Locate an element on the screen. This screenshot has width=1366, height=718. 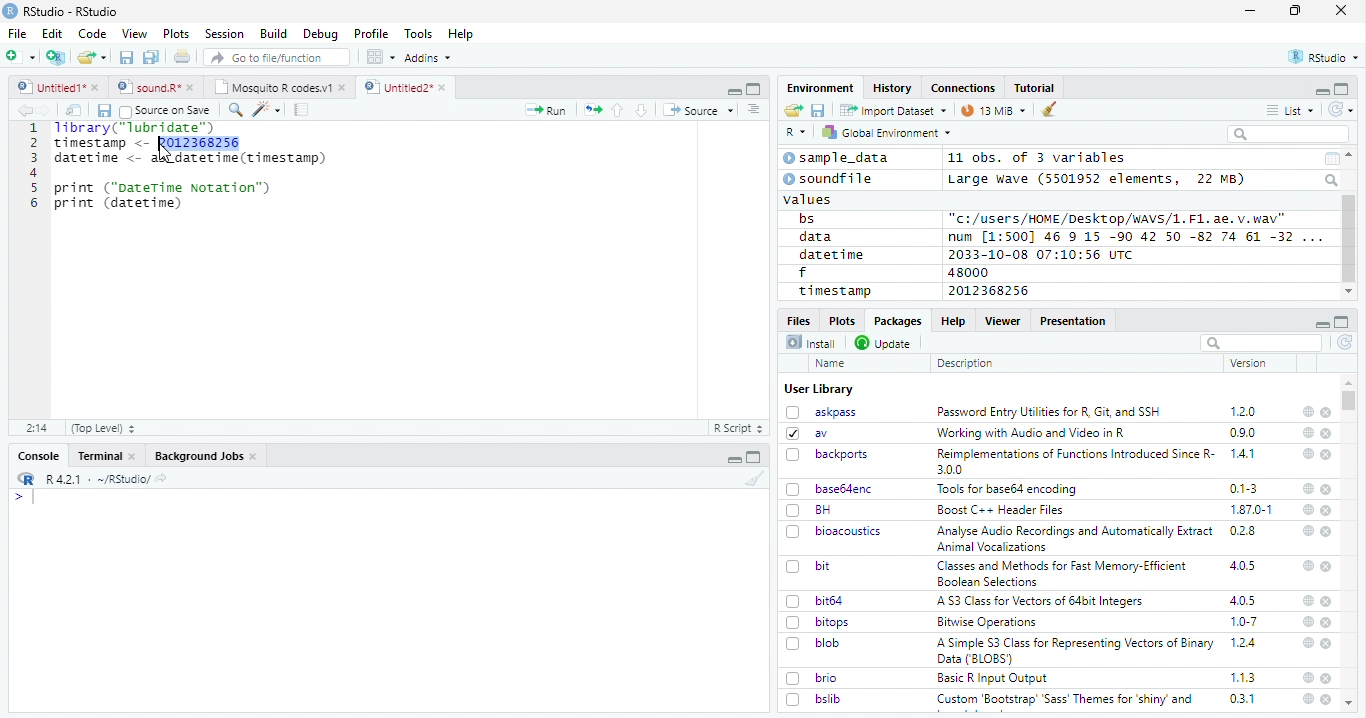
clear workspace is located at coordinates (1050, 110).